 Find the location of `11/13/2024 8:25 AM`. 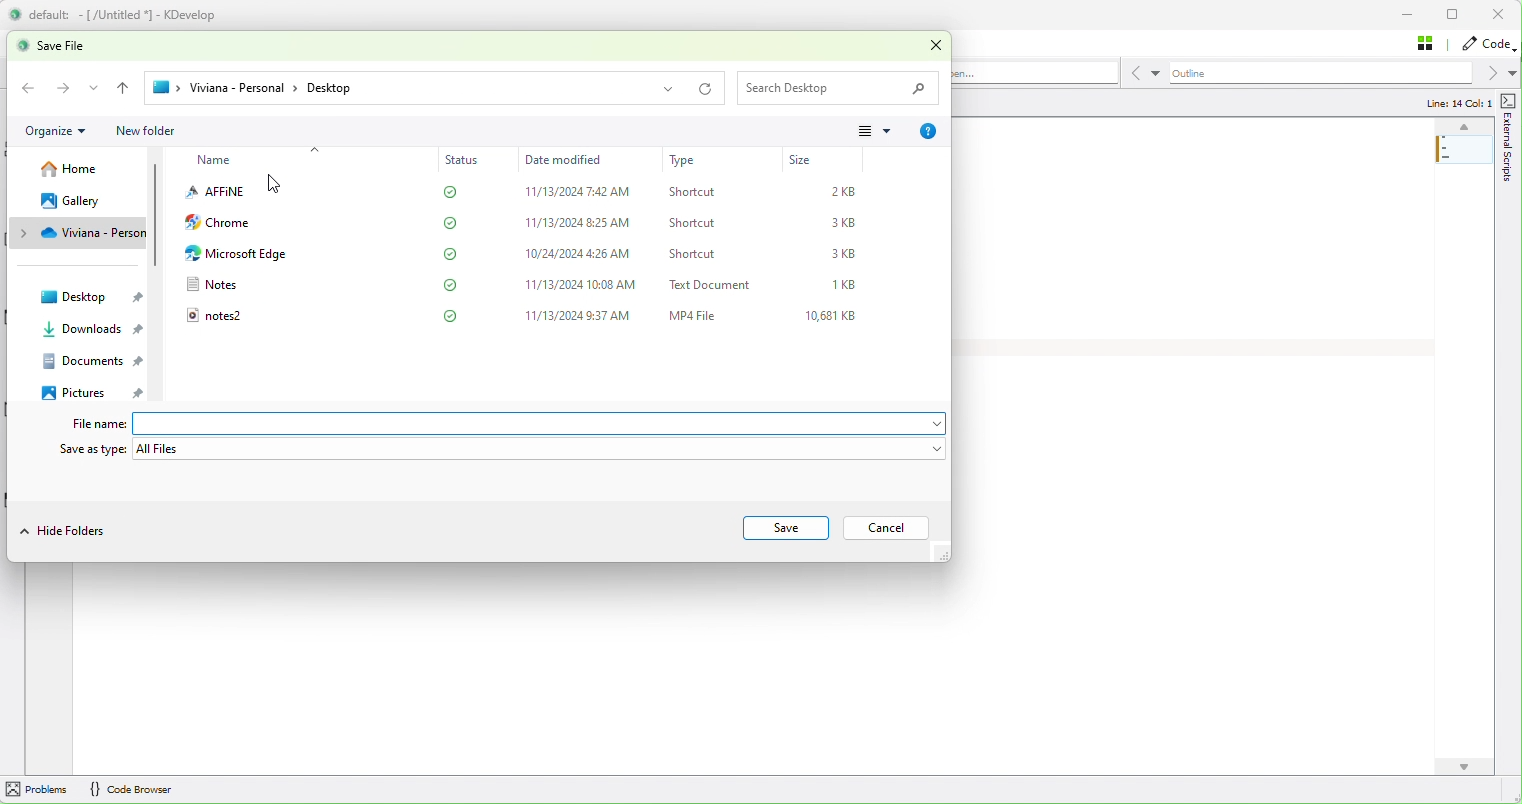

11/13/2024 8:25 AM is located at coordinates (580, 223).